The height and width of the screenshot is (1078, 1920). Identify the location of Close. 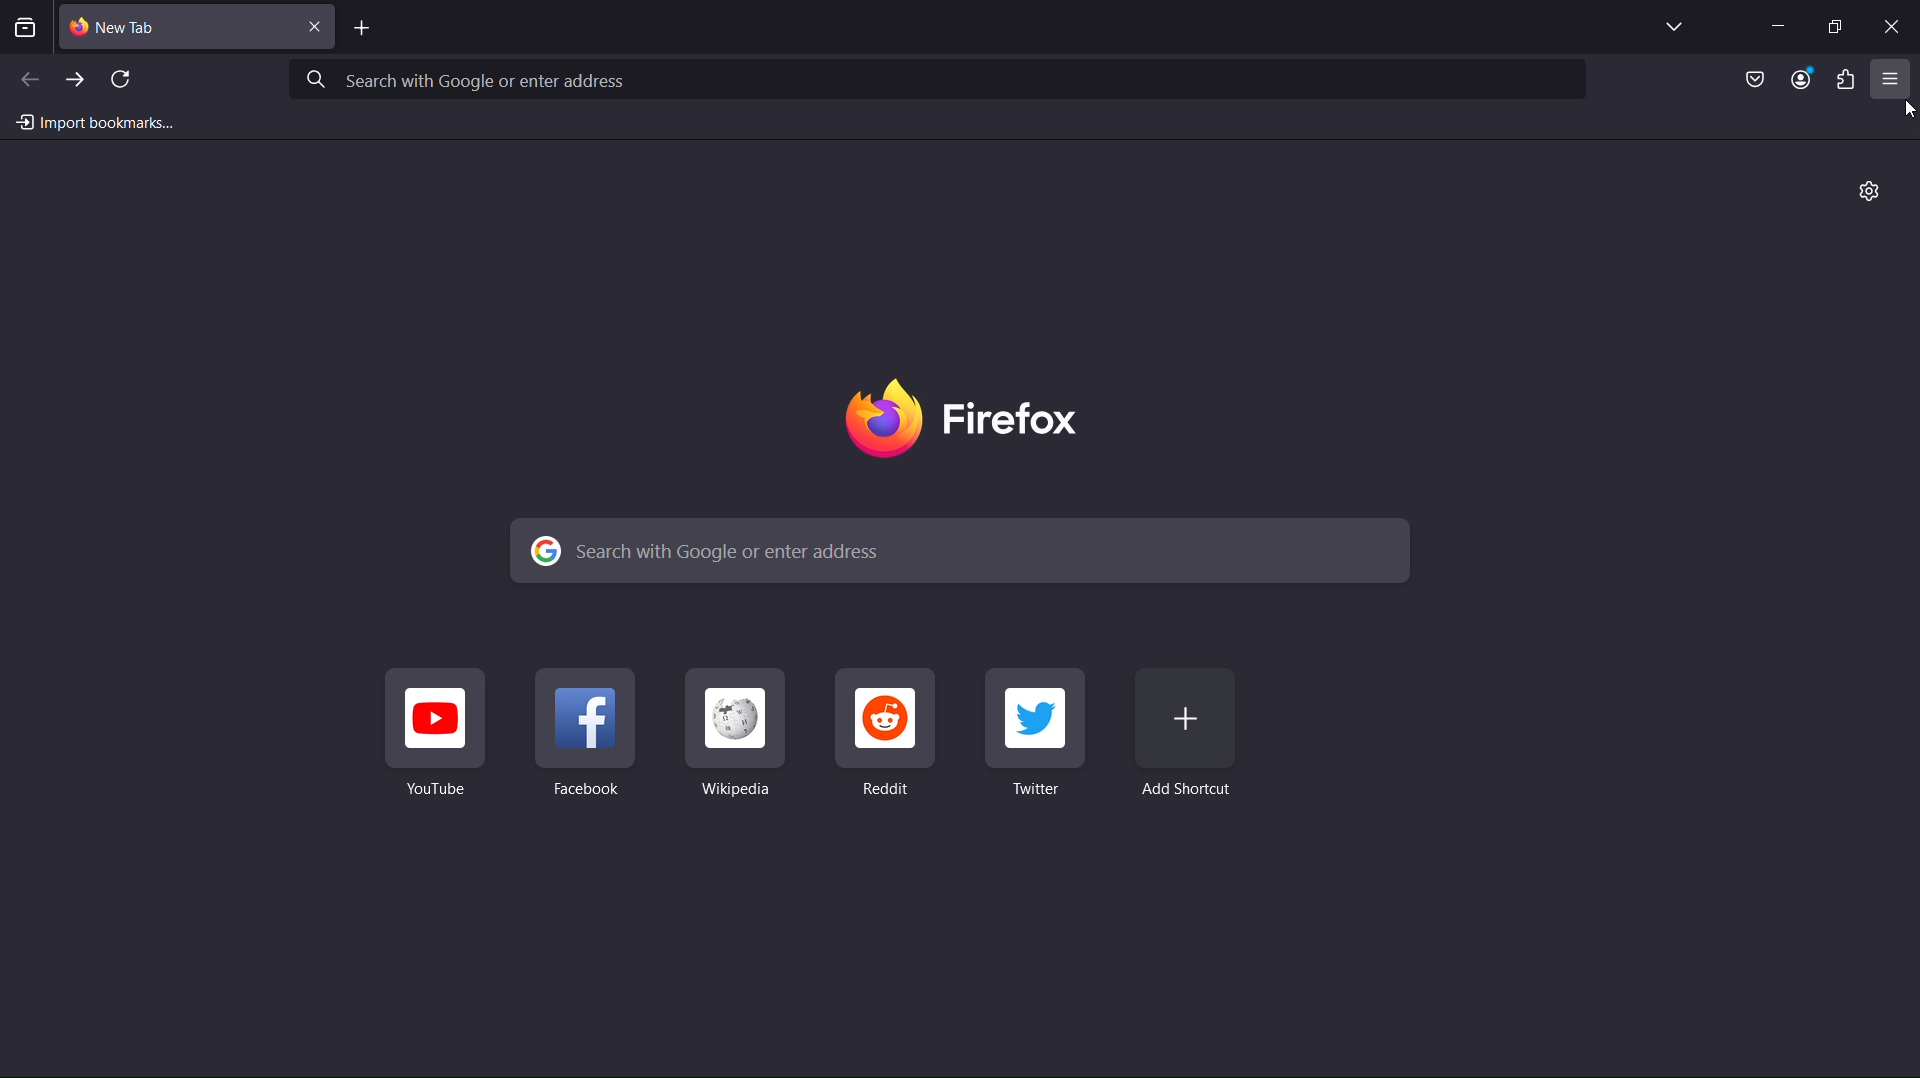
(1894, 23).